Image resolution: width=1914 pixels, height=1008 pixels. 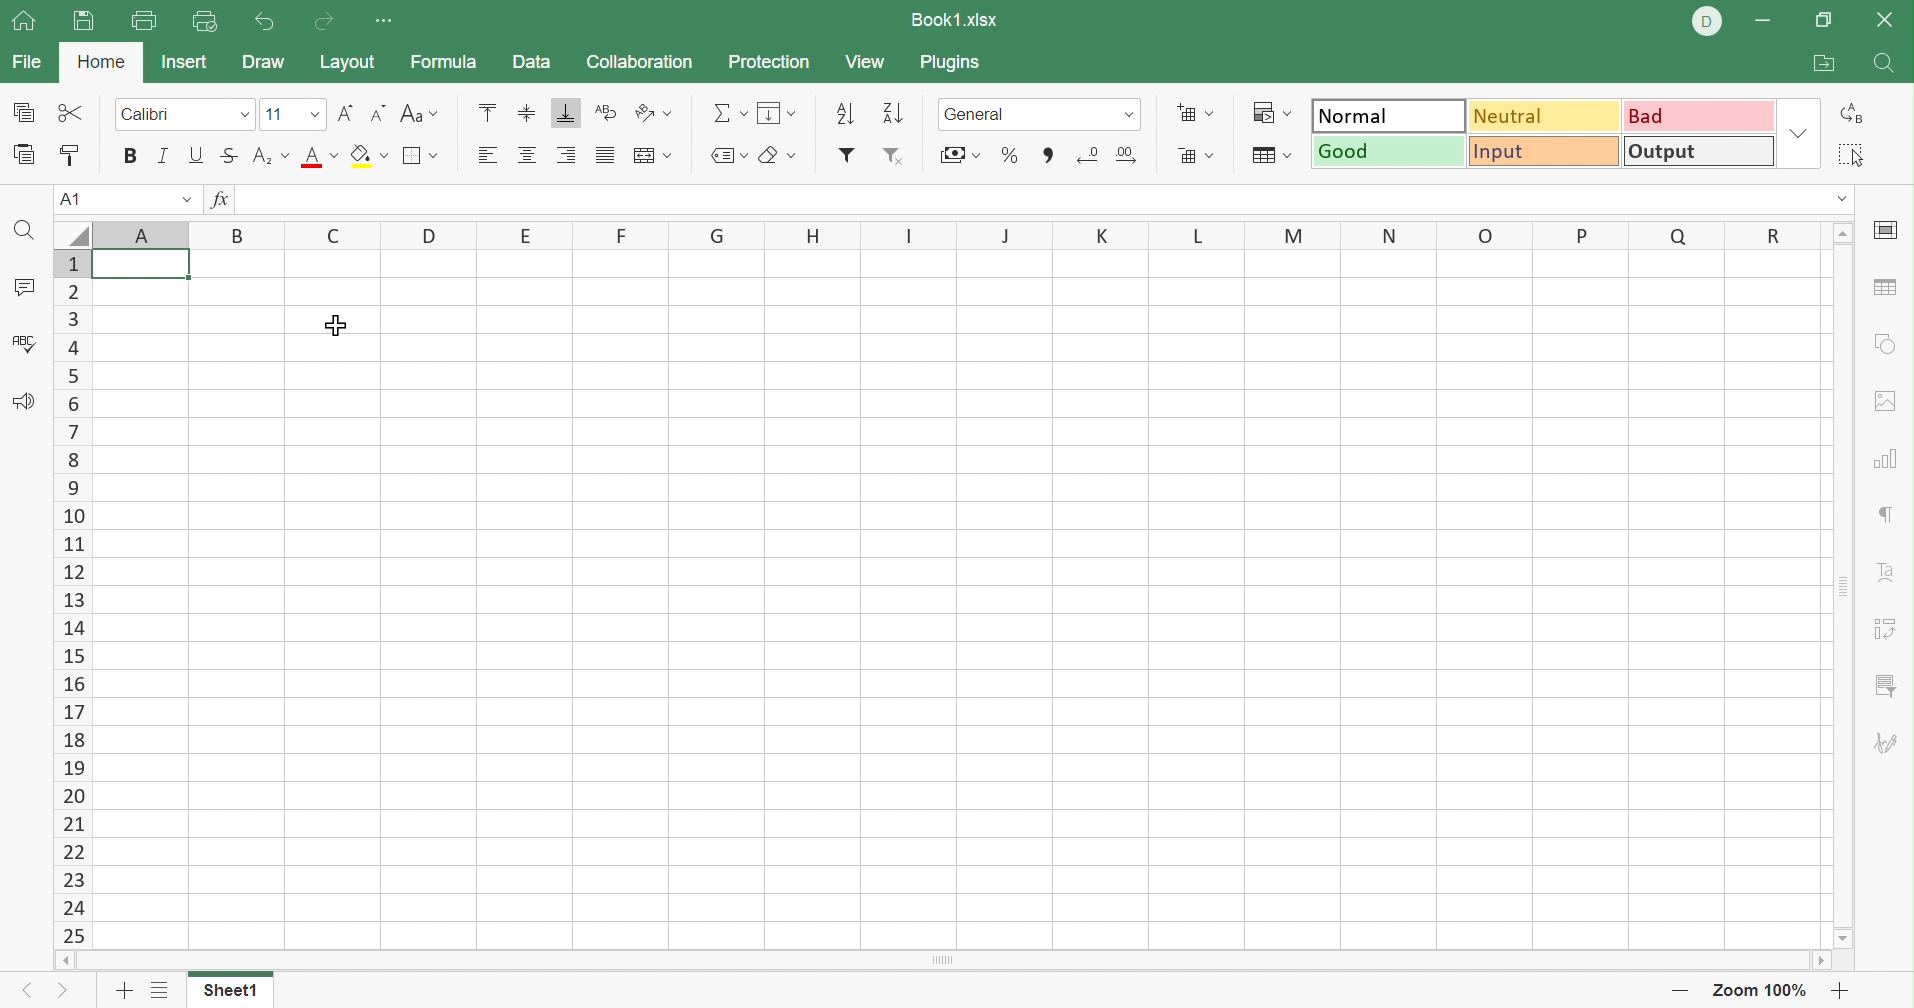 What do you see at coordinates (269, 24) in the screenshot?
I see `Undo` at bounding box center [269, 24].